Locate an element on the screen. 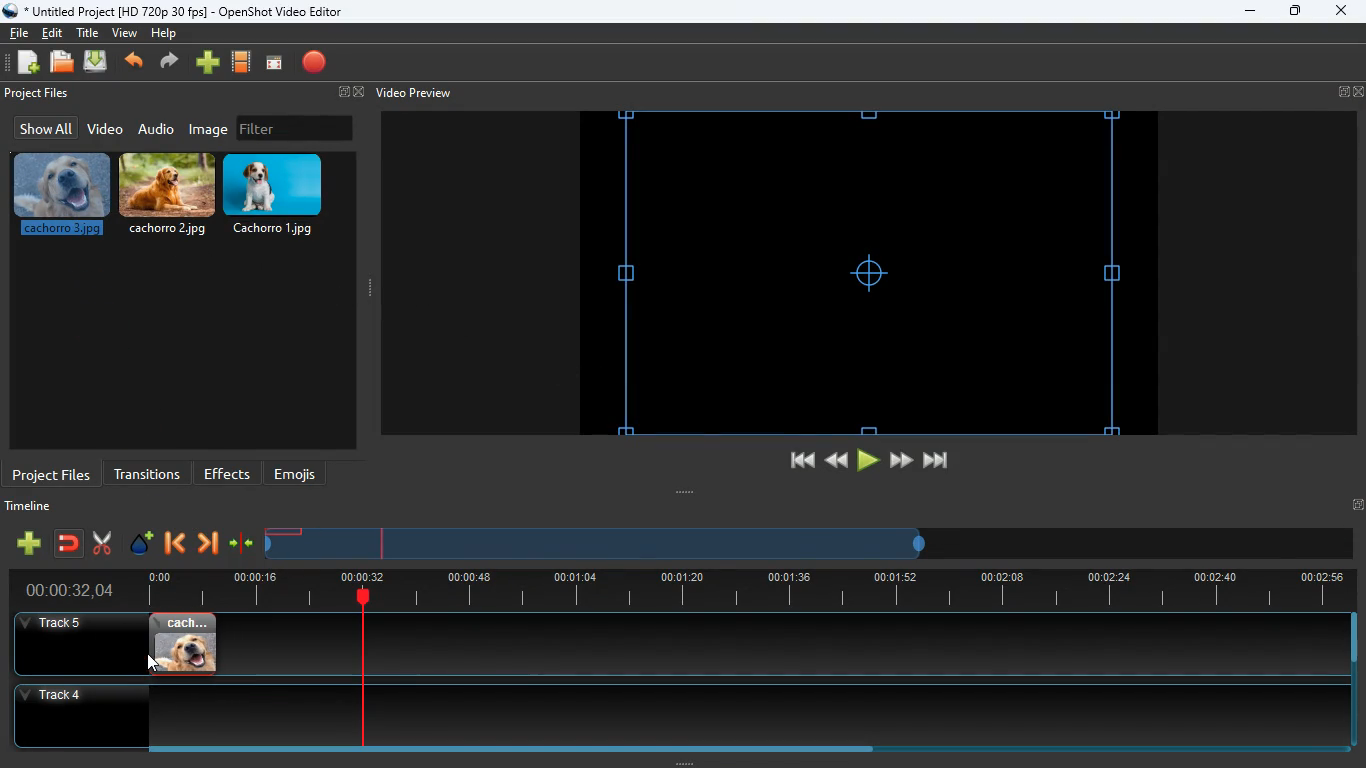 The height and width of the screenshot is (768, 1366). track is located at coordinates (759, 644).